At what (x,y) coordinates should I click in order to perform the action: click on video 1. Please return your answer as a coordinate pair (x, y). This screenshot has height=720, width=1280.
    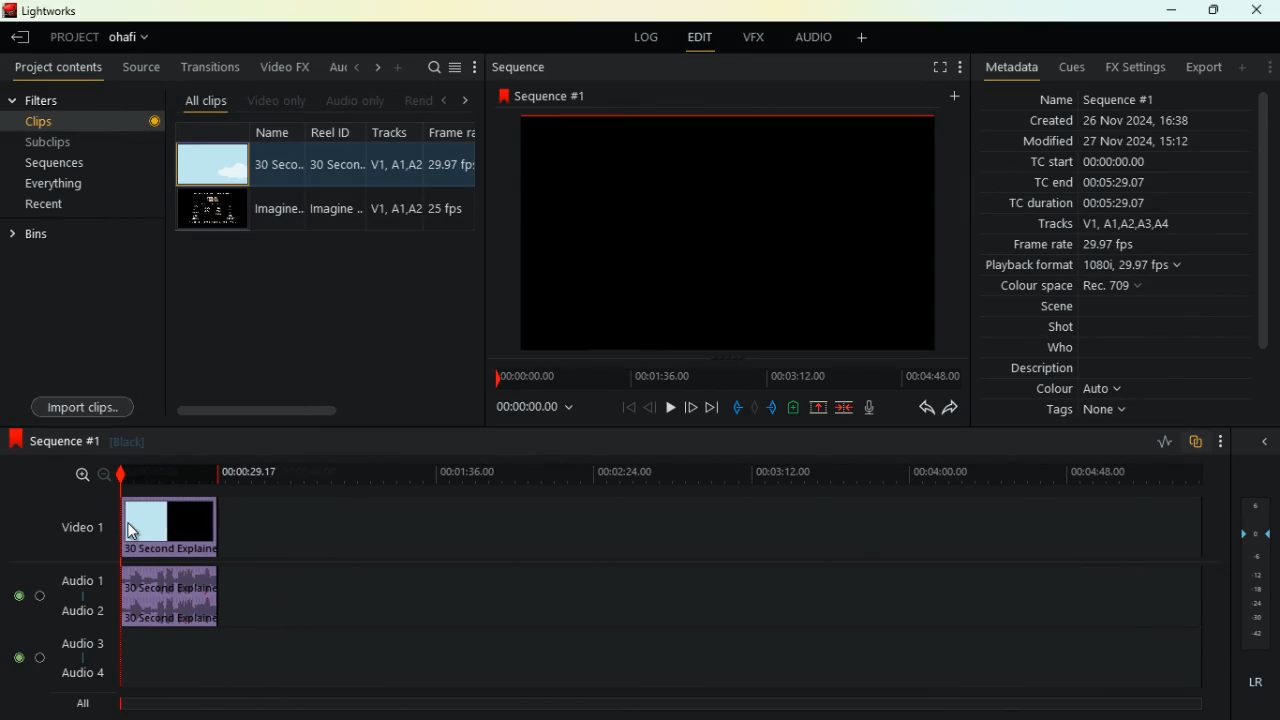
    Looking at the image, I should click on (74, 527).